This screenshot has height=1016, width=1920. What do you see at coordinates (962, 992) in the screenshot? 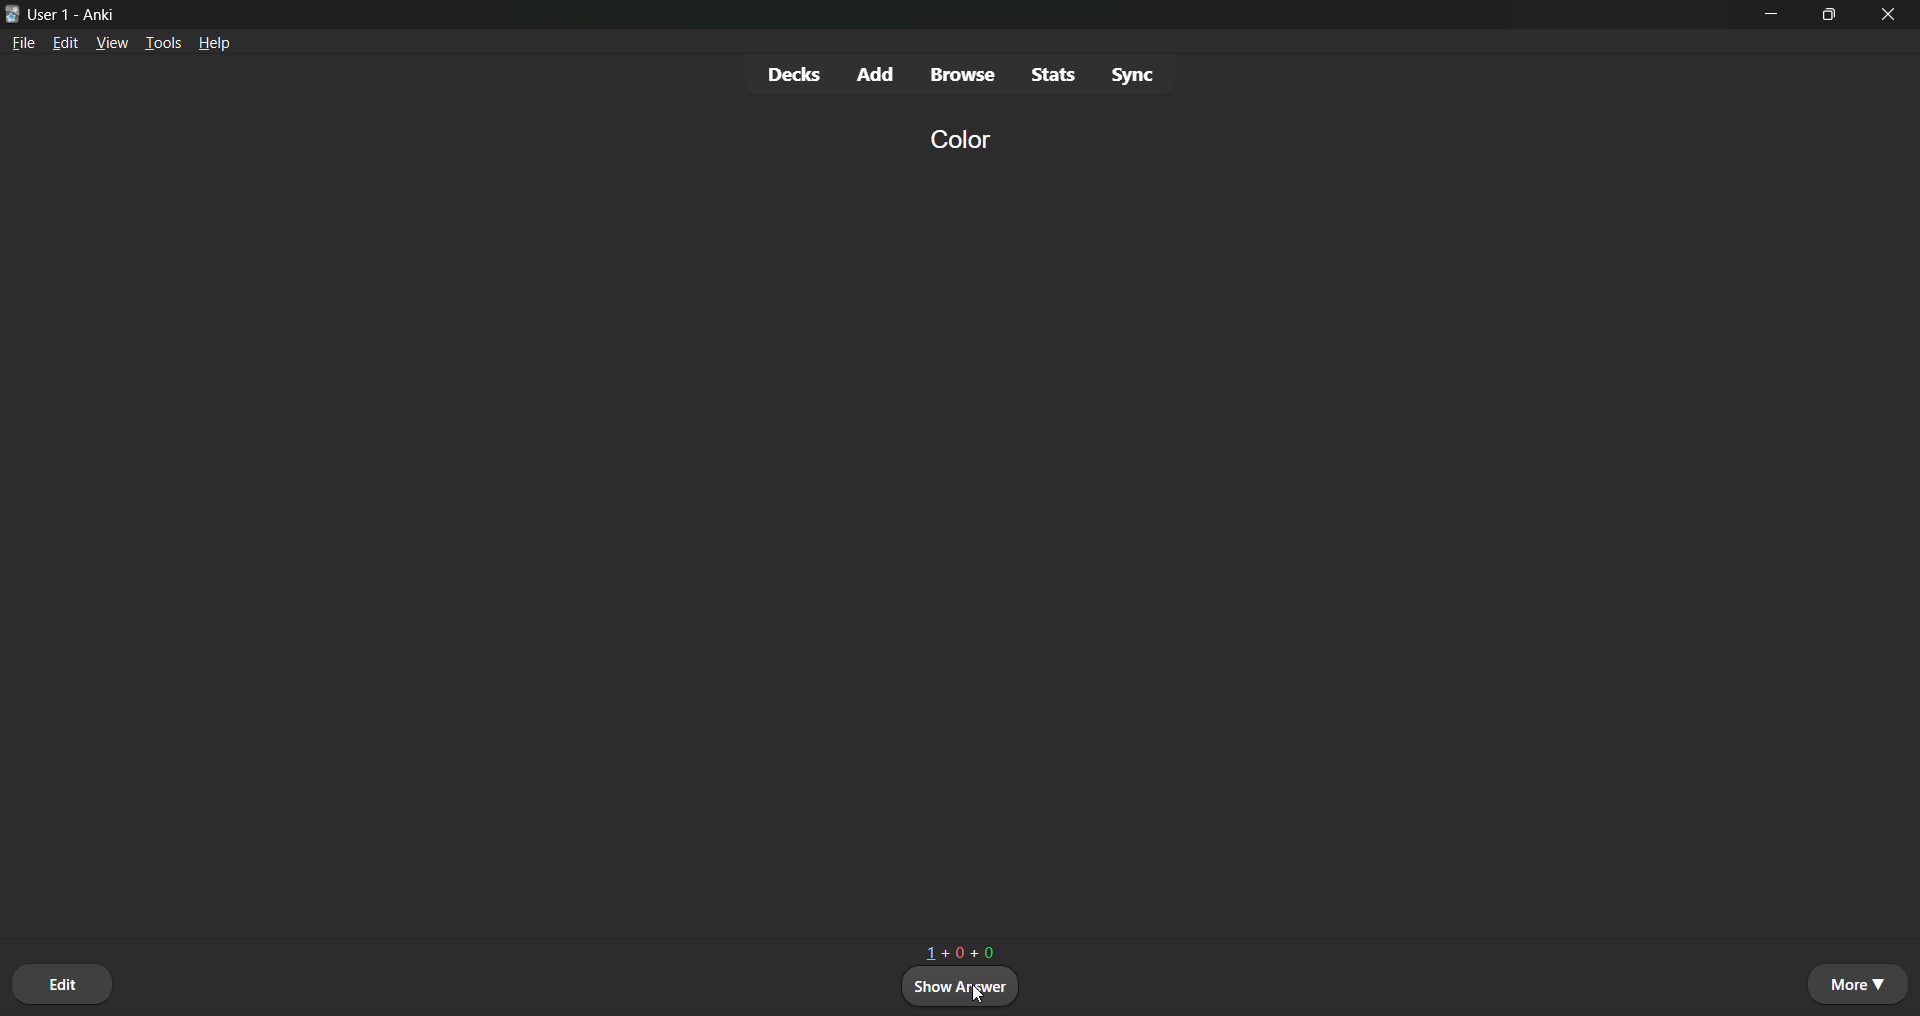
I see `cursor` at bounding box center [962, 992].